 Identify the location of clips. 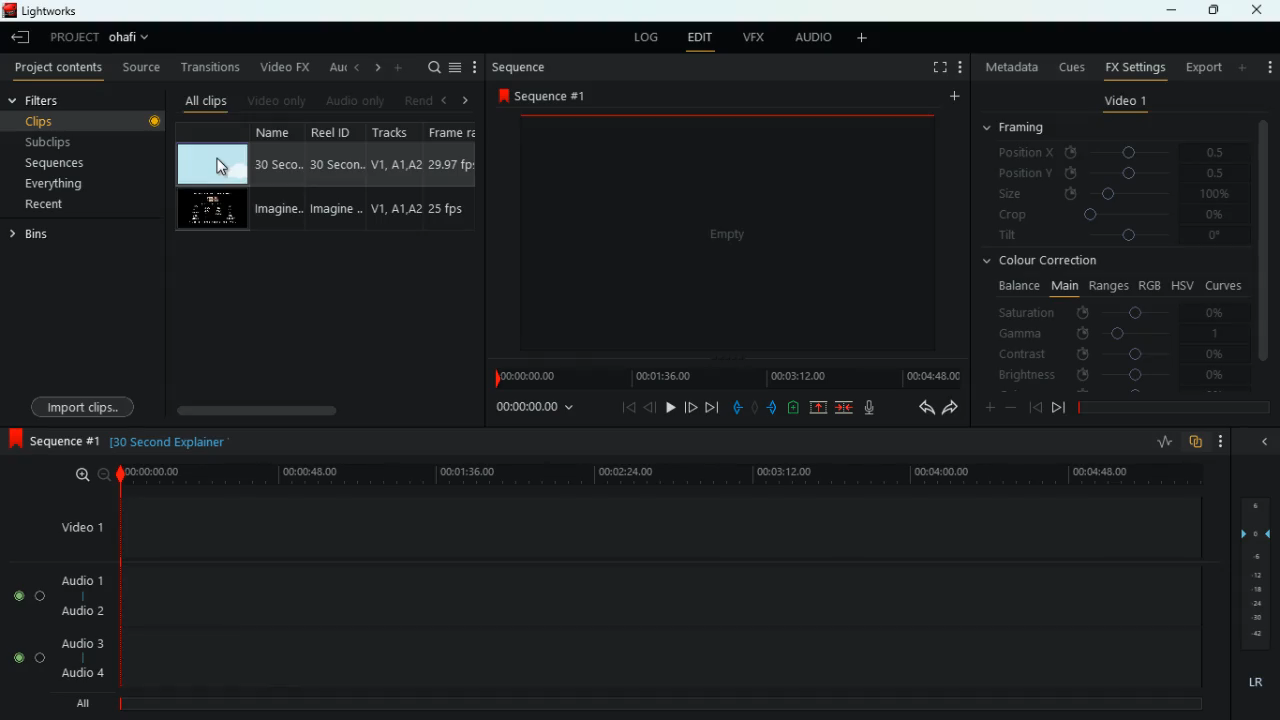
(87, 121).